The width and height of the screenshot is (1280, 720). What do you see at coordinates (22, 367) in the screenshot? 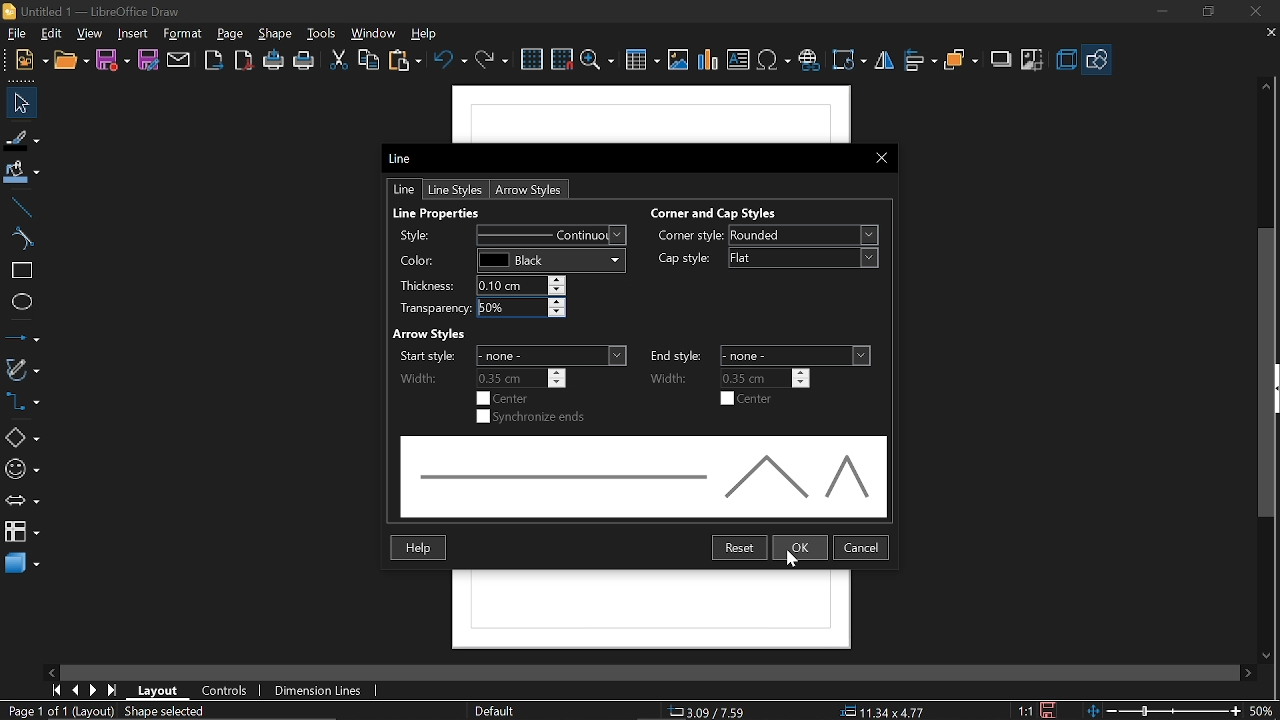
I see `curves and polygons` at bounding box center [22, 367].